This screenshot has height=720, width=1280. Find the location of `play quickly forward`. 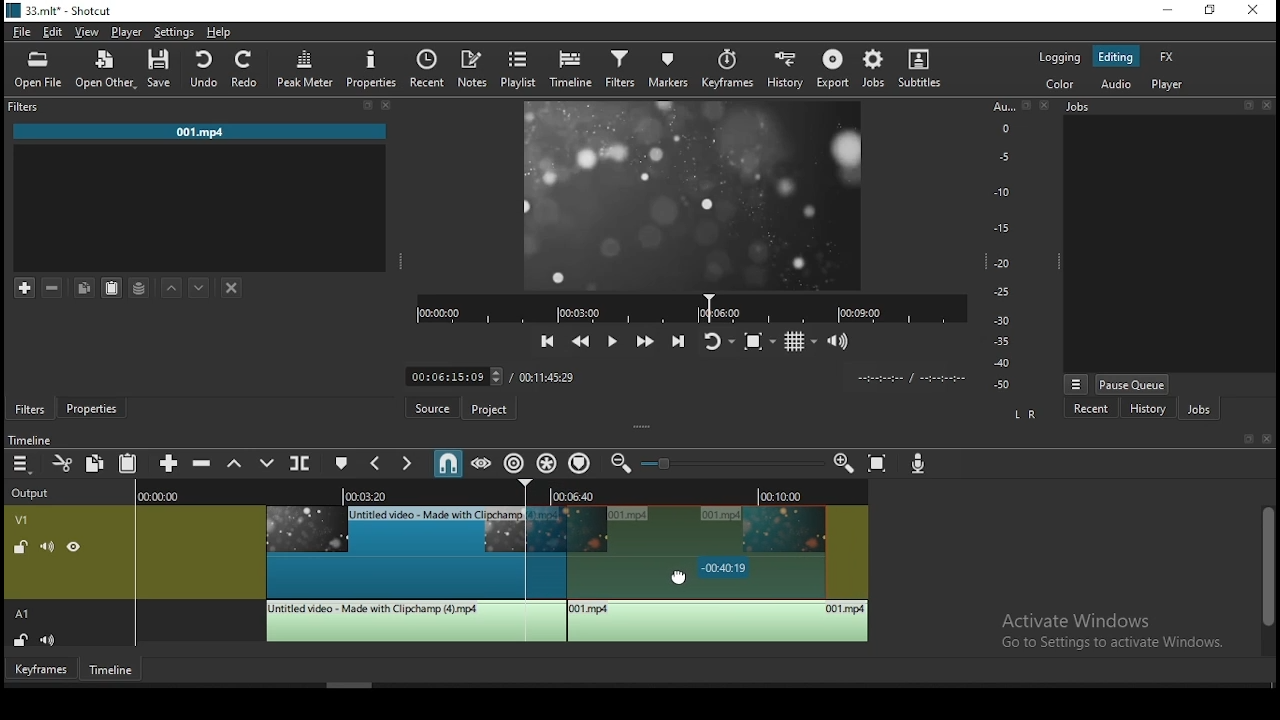

play quickly forward is located at coordinates (646, 341).